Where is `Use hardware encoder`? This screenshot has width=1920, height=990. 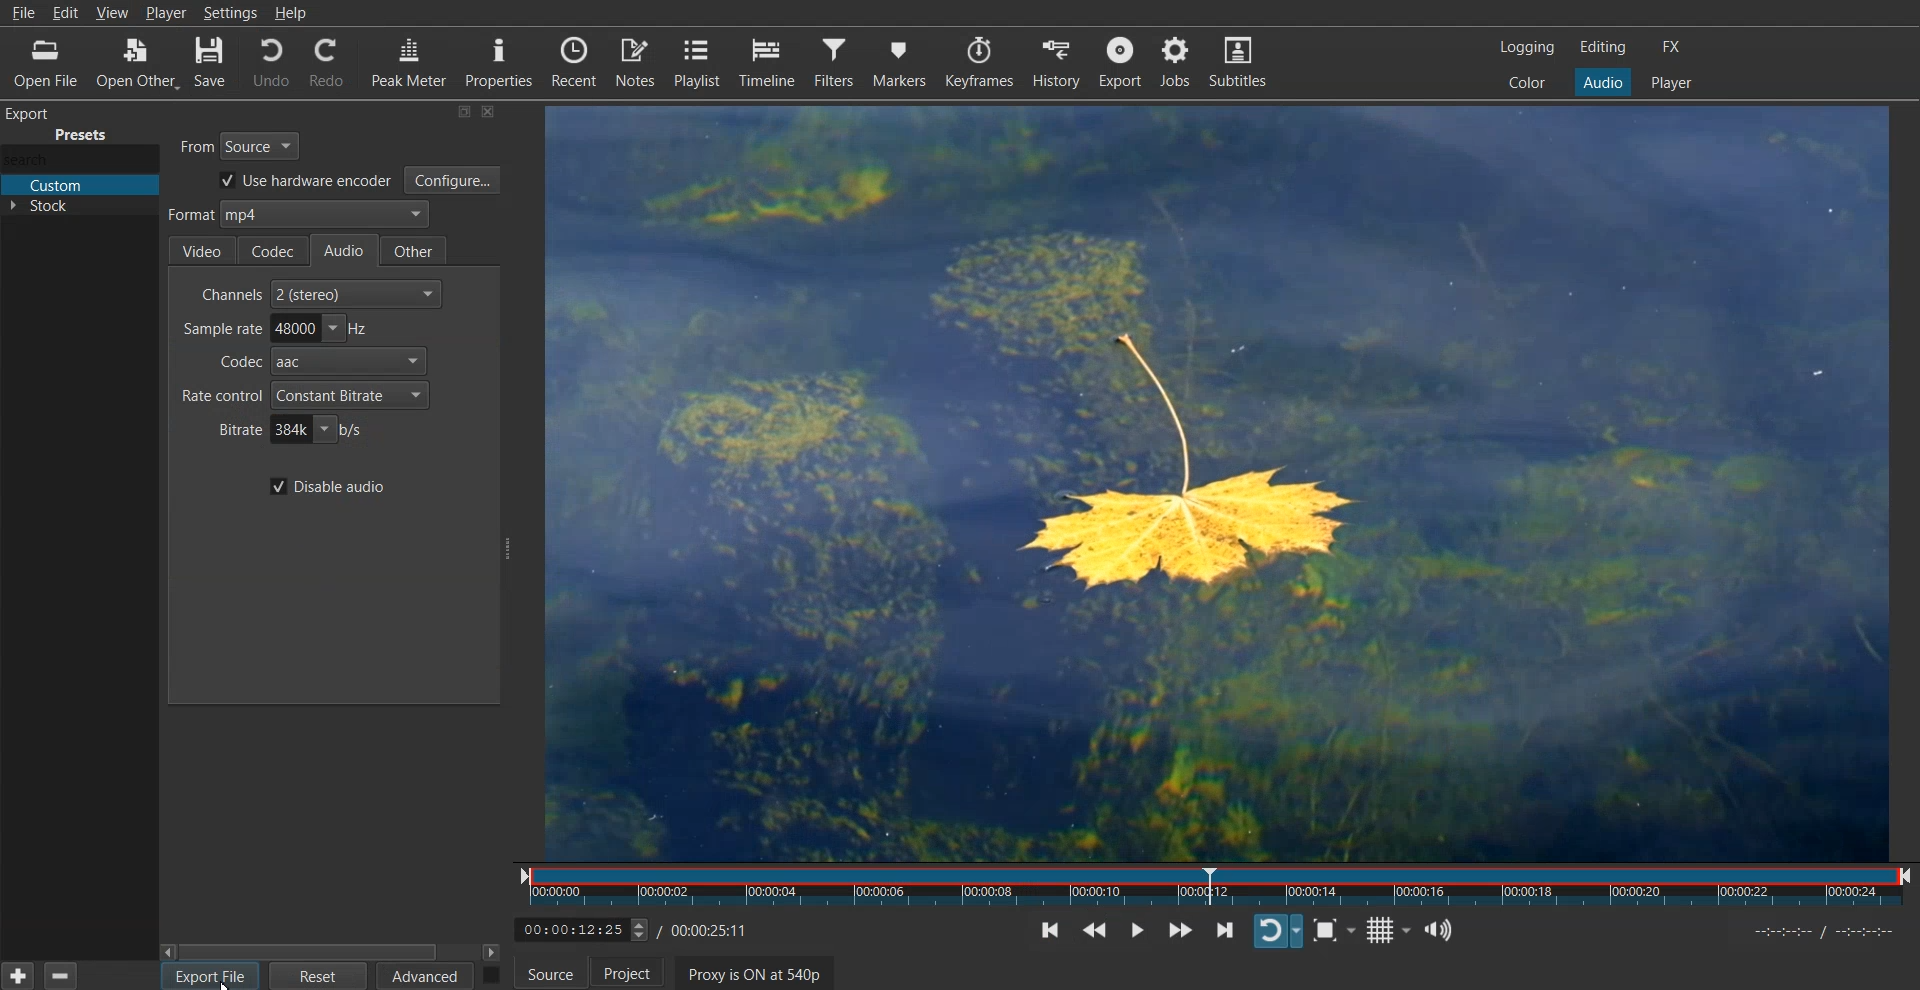
Use hardware encoder is located at coordinates (301, 182).